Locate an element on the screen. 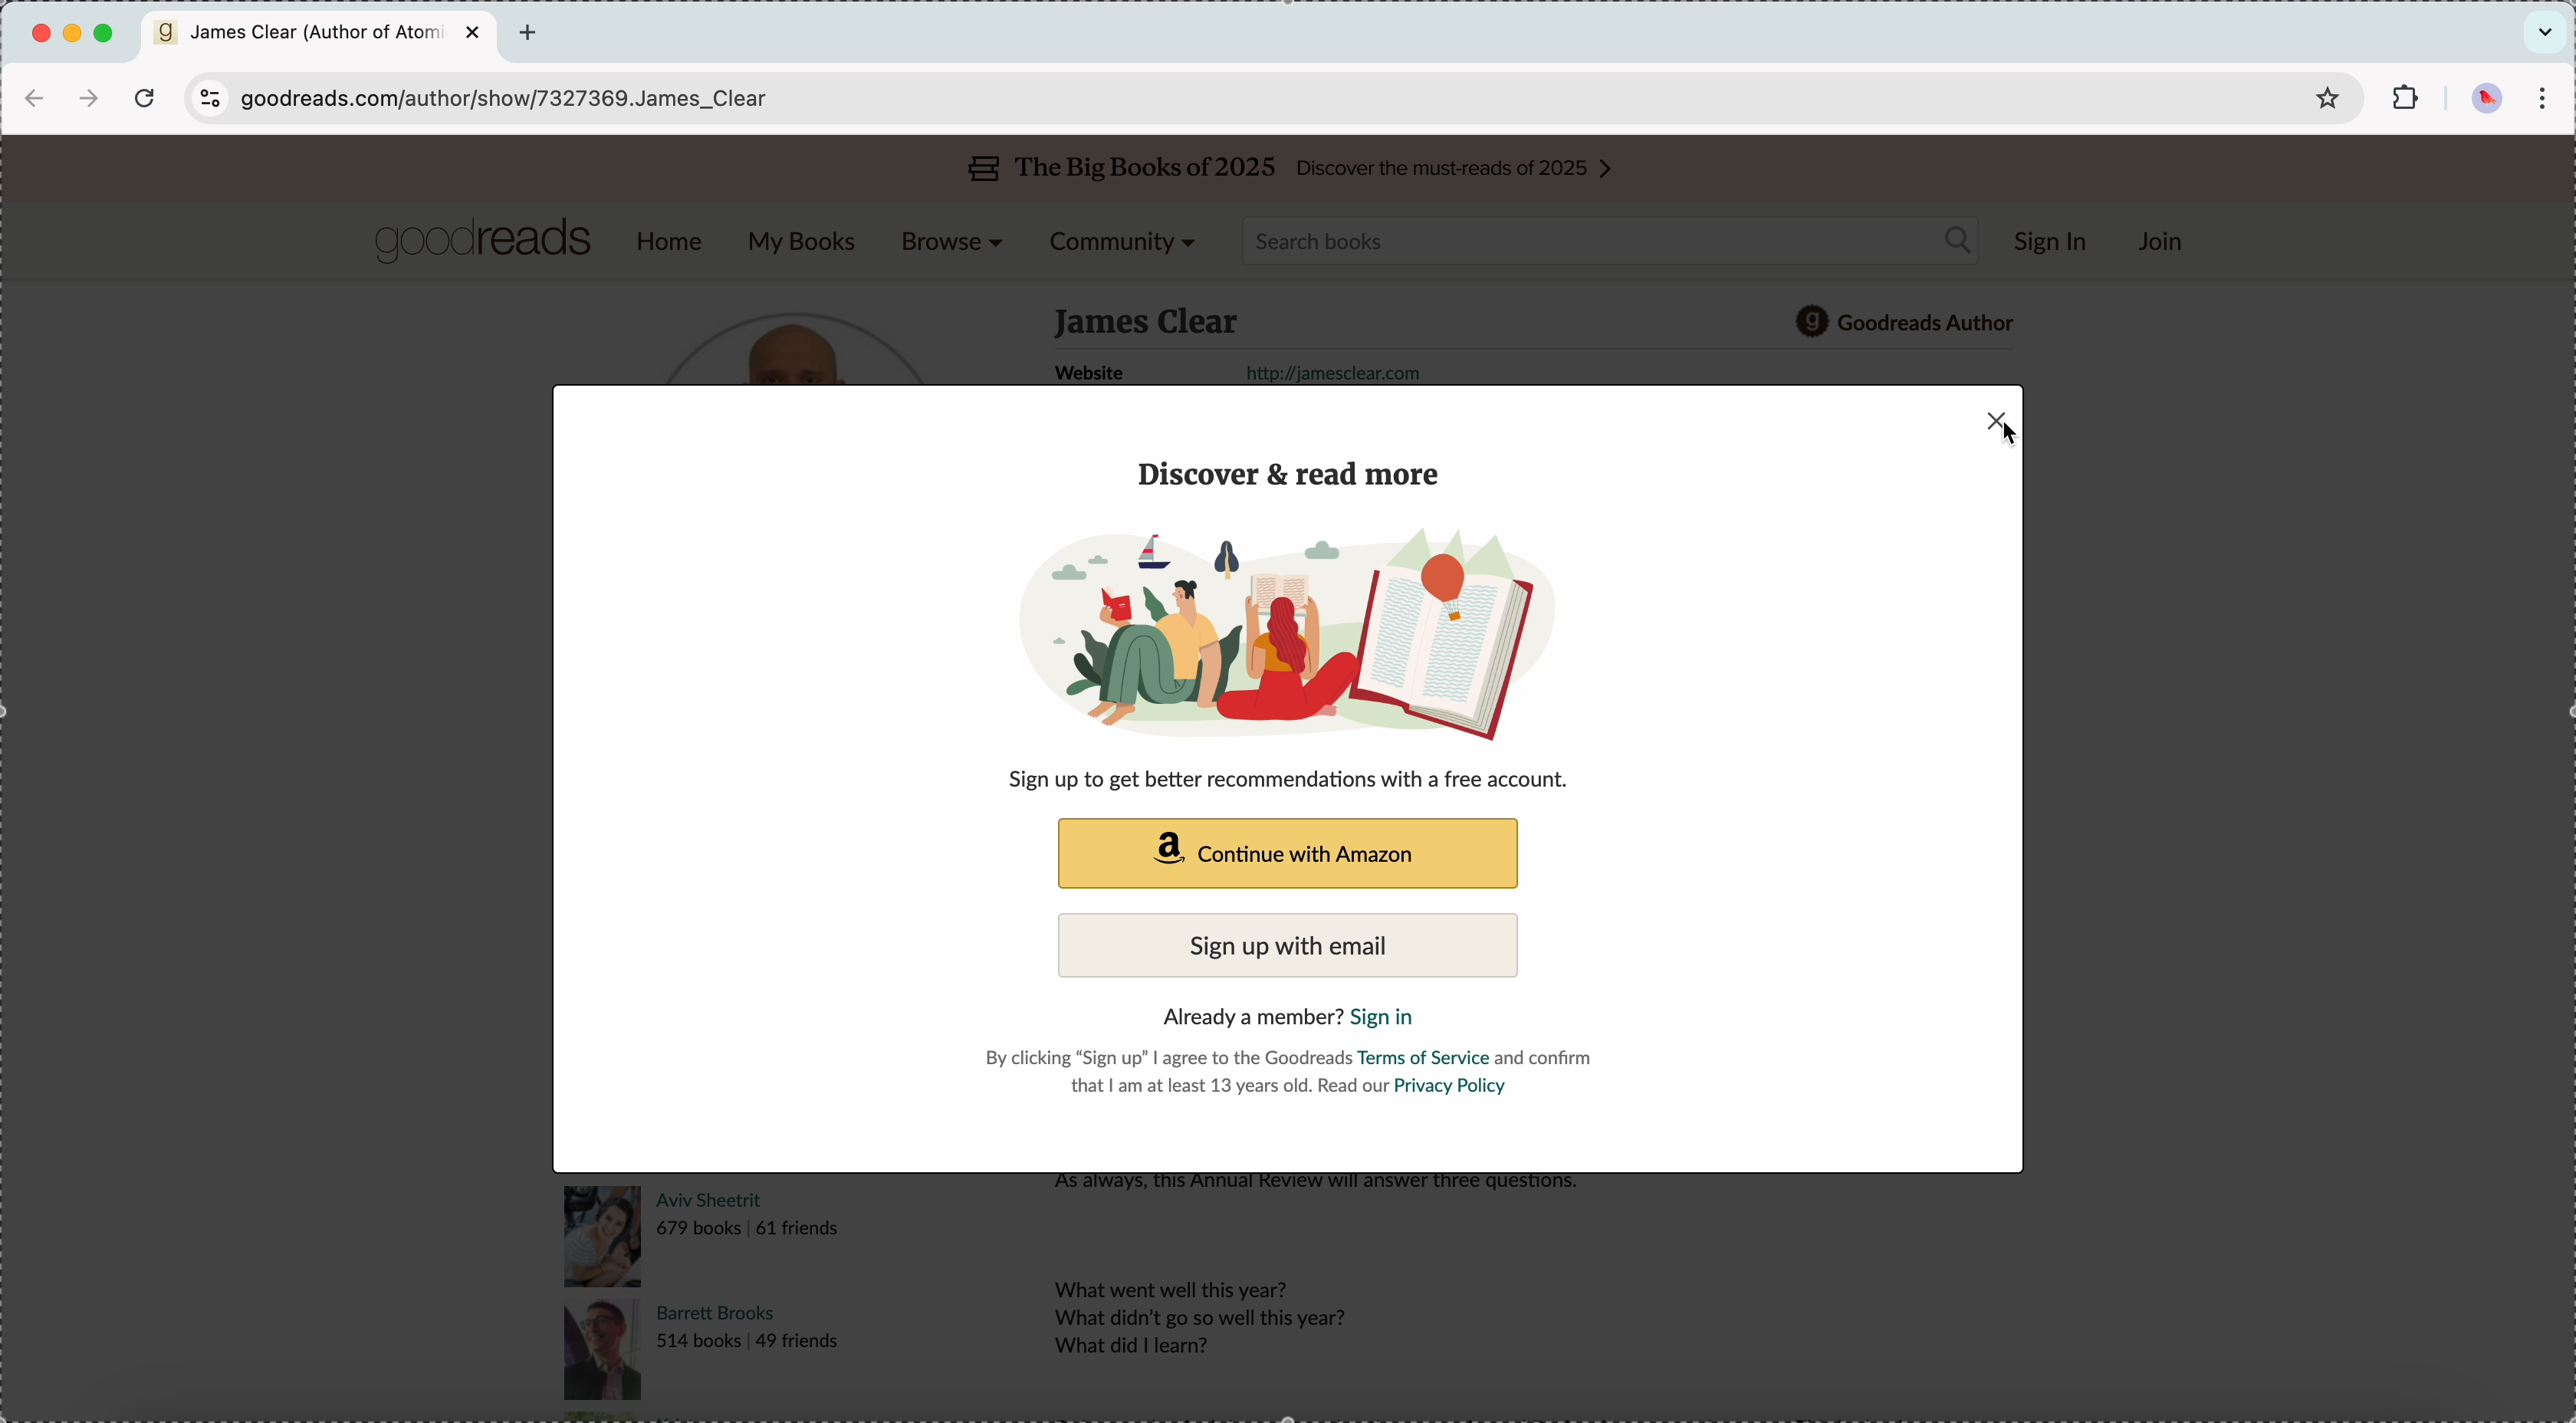 The width and height of the screenshot is (2576, 1423). image is located at coordinates (1325, 630).